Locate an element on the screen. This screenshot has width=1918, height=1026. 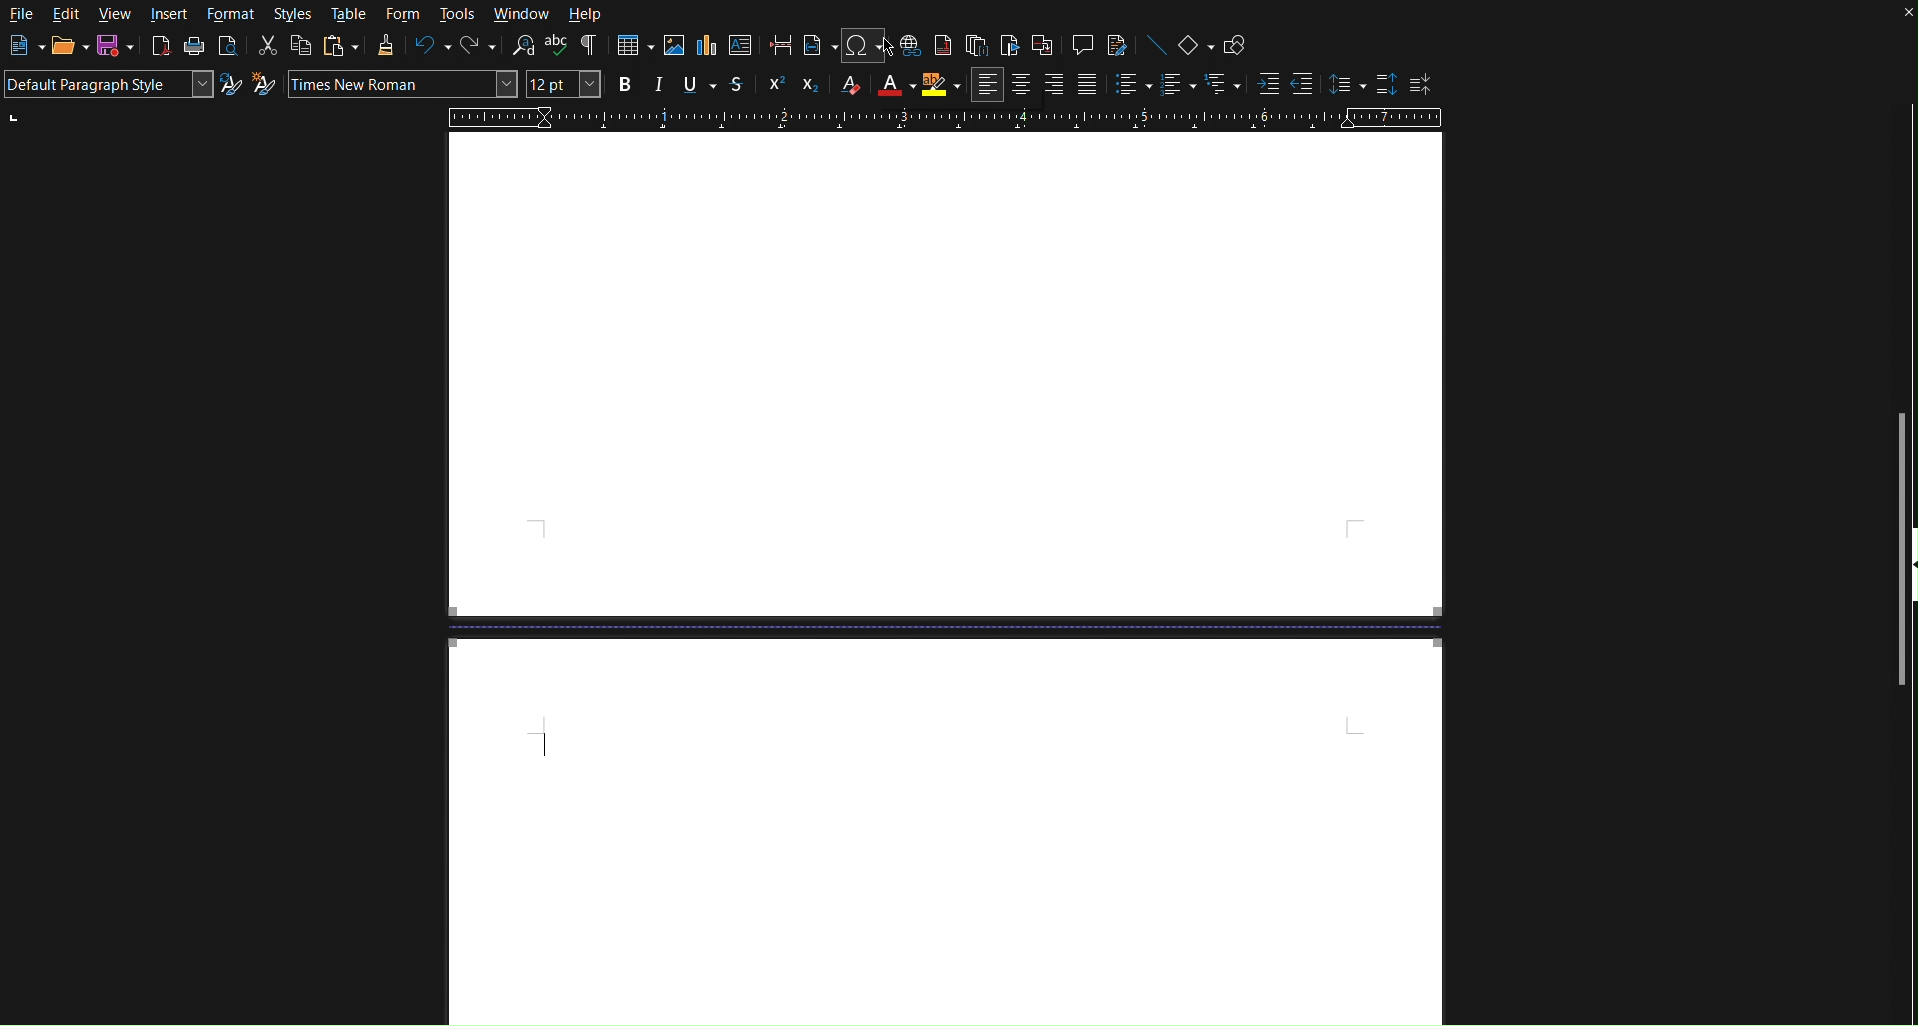
Bold is located at coordinates (626, 86).